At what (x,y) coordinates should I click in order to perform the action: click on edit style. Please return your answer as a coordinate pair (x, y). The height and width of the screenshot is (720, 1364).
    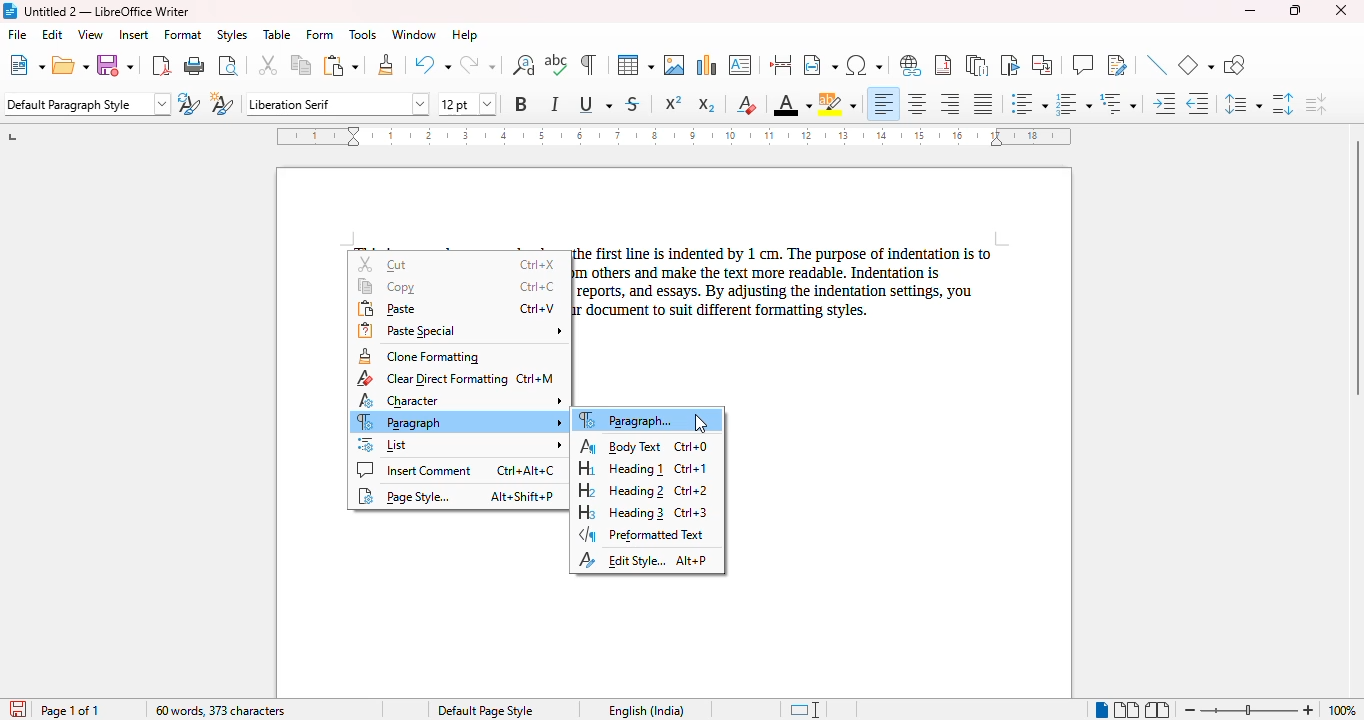
    Looking at the image, I should click on (643, 560).